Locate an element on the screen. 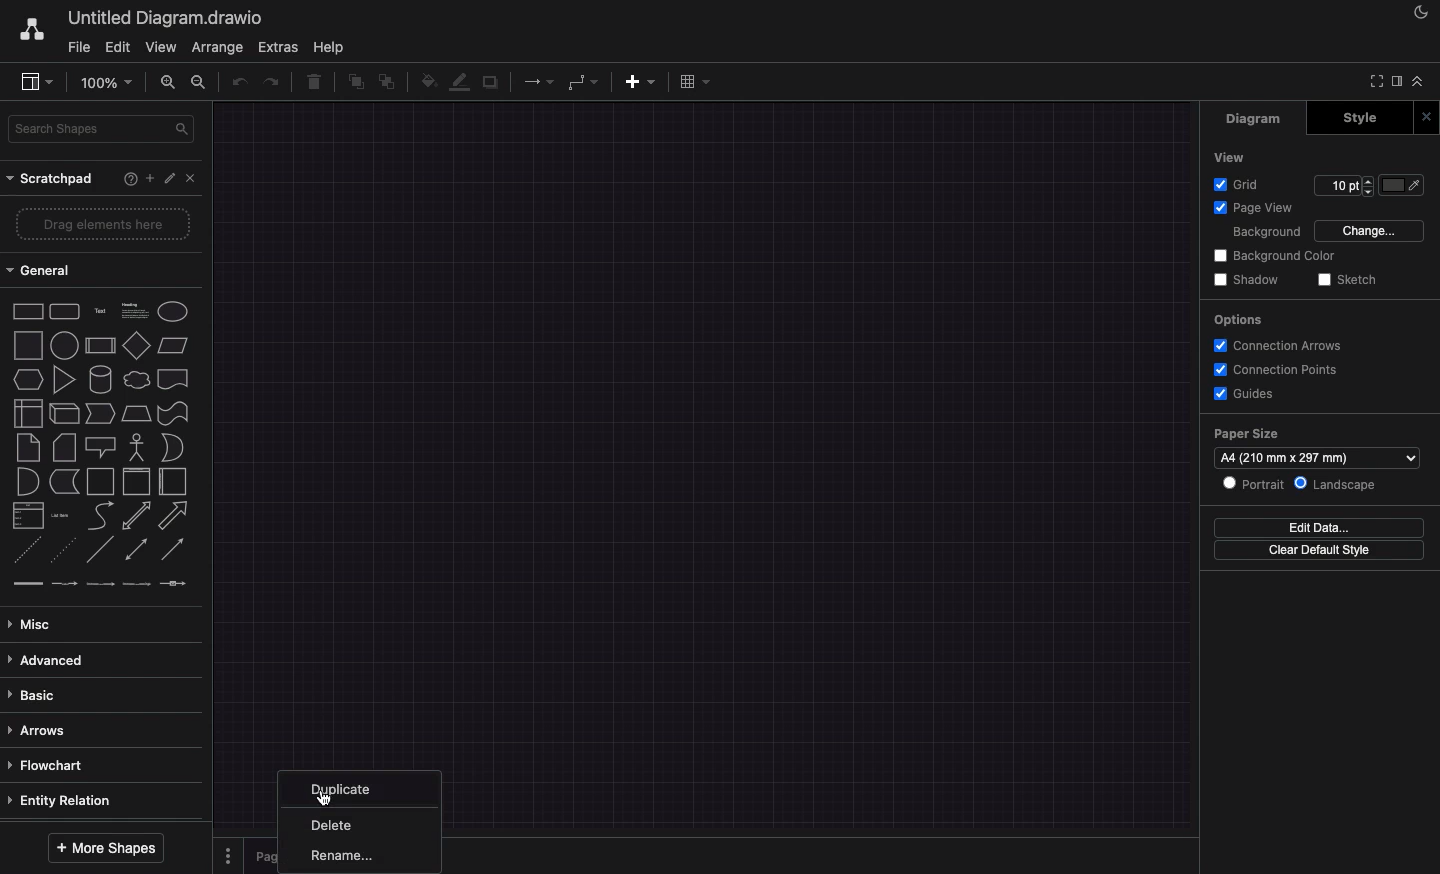 Image resolution: width=1440 pixels, height=874 pixels. connector with 3 labels is located at coordinates (137, 584).